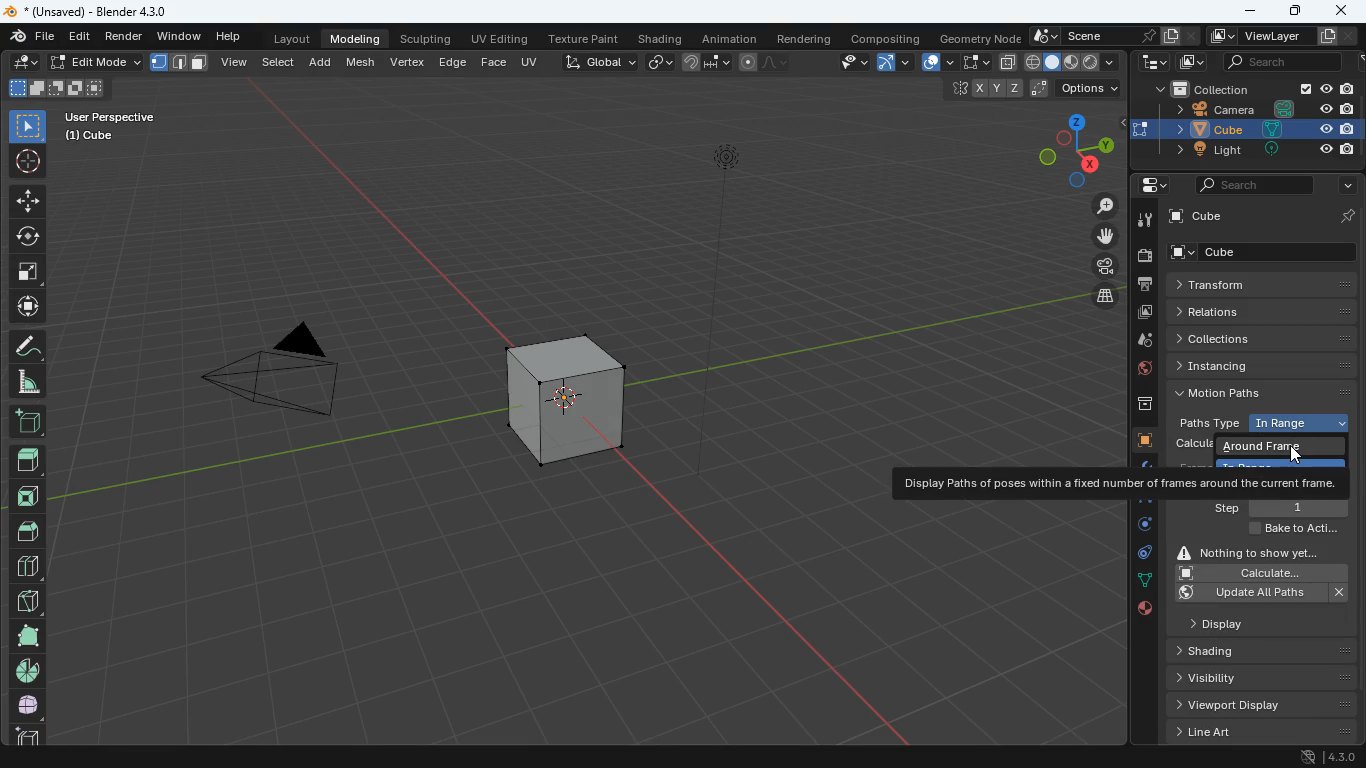  I want to click on view, so click(845, 63).